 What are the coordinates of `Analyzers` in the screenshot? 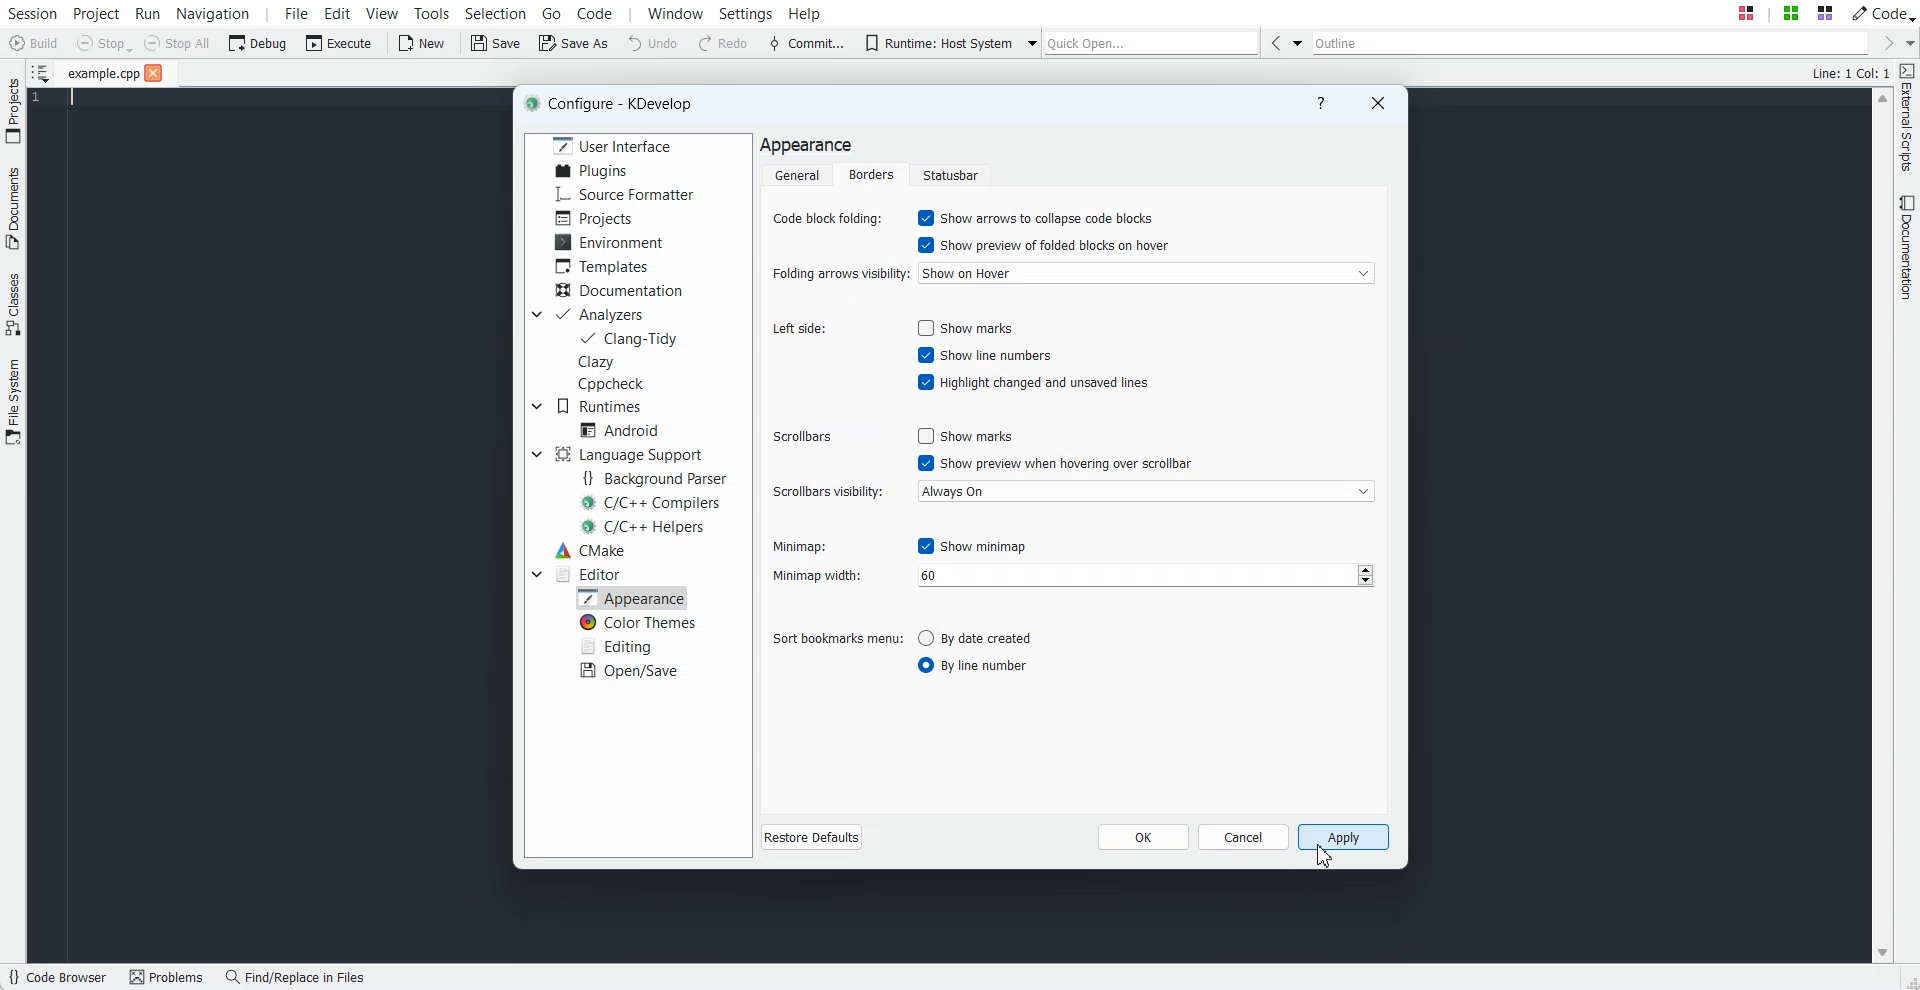 It's located at (599, 314).